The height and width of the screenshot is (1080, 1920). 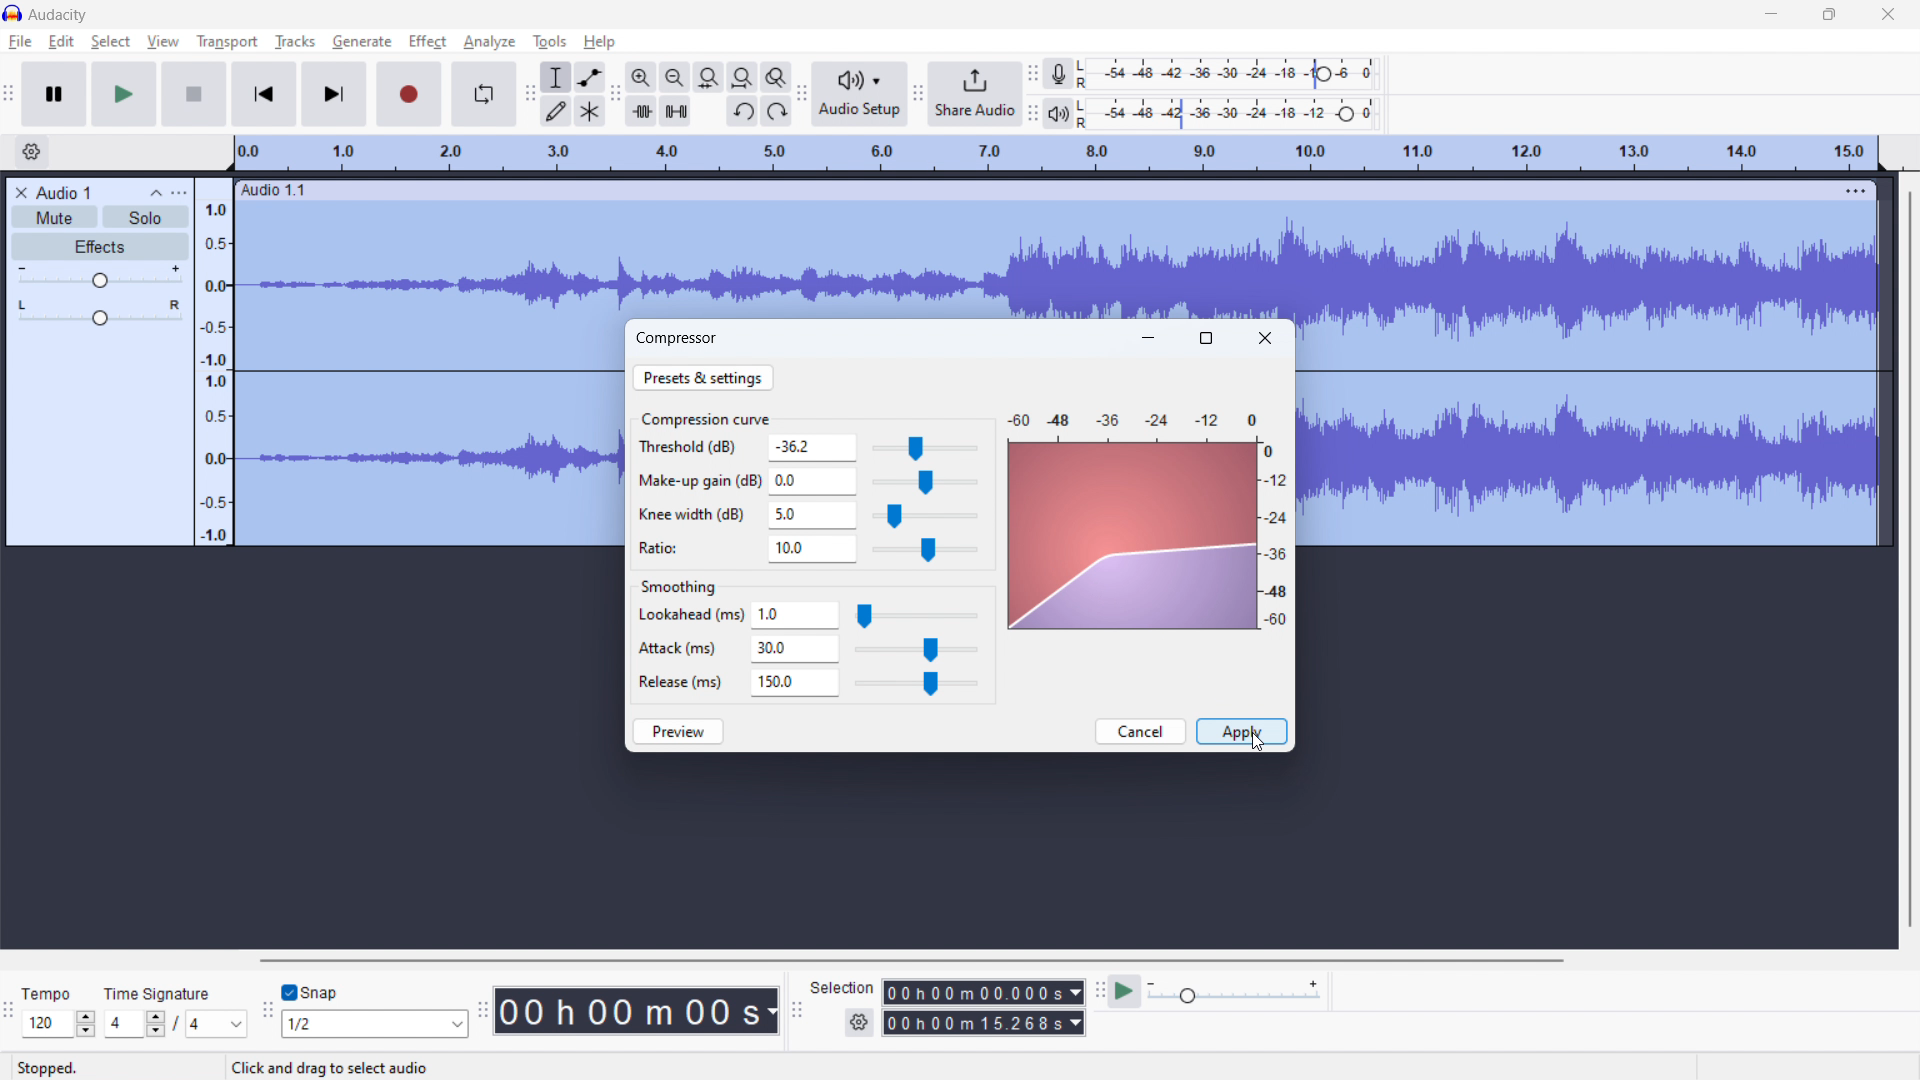 What do you see at coordinates (268, 1010) in the screenshot?
I see `snapping toolbar` at bounding box center [268, 1010].